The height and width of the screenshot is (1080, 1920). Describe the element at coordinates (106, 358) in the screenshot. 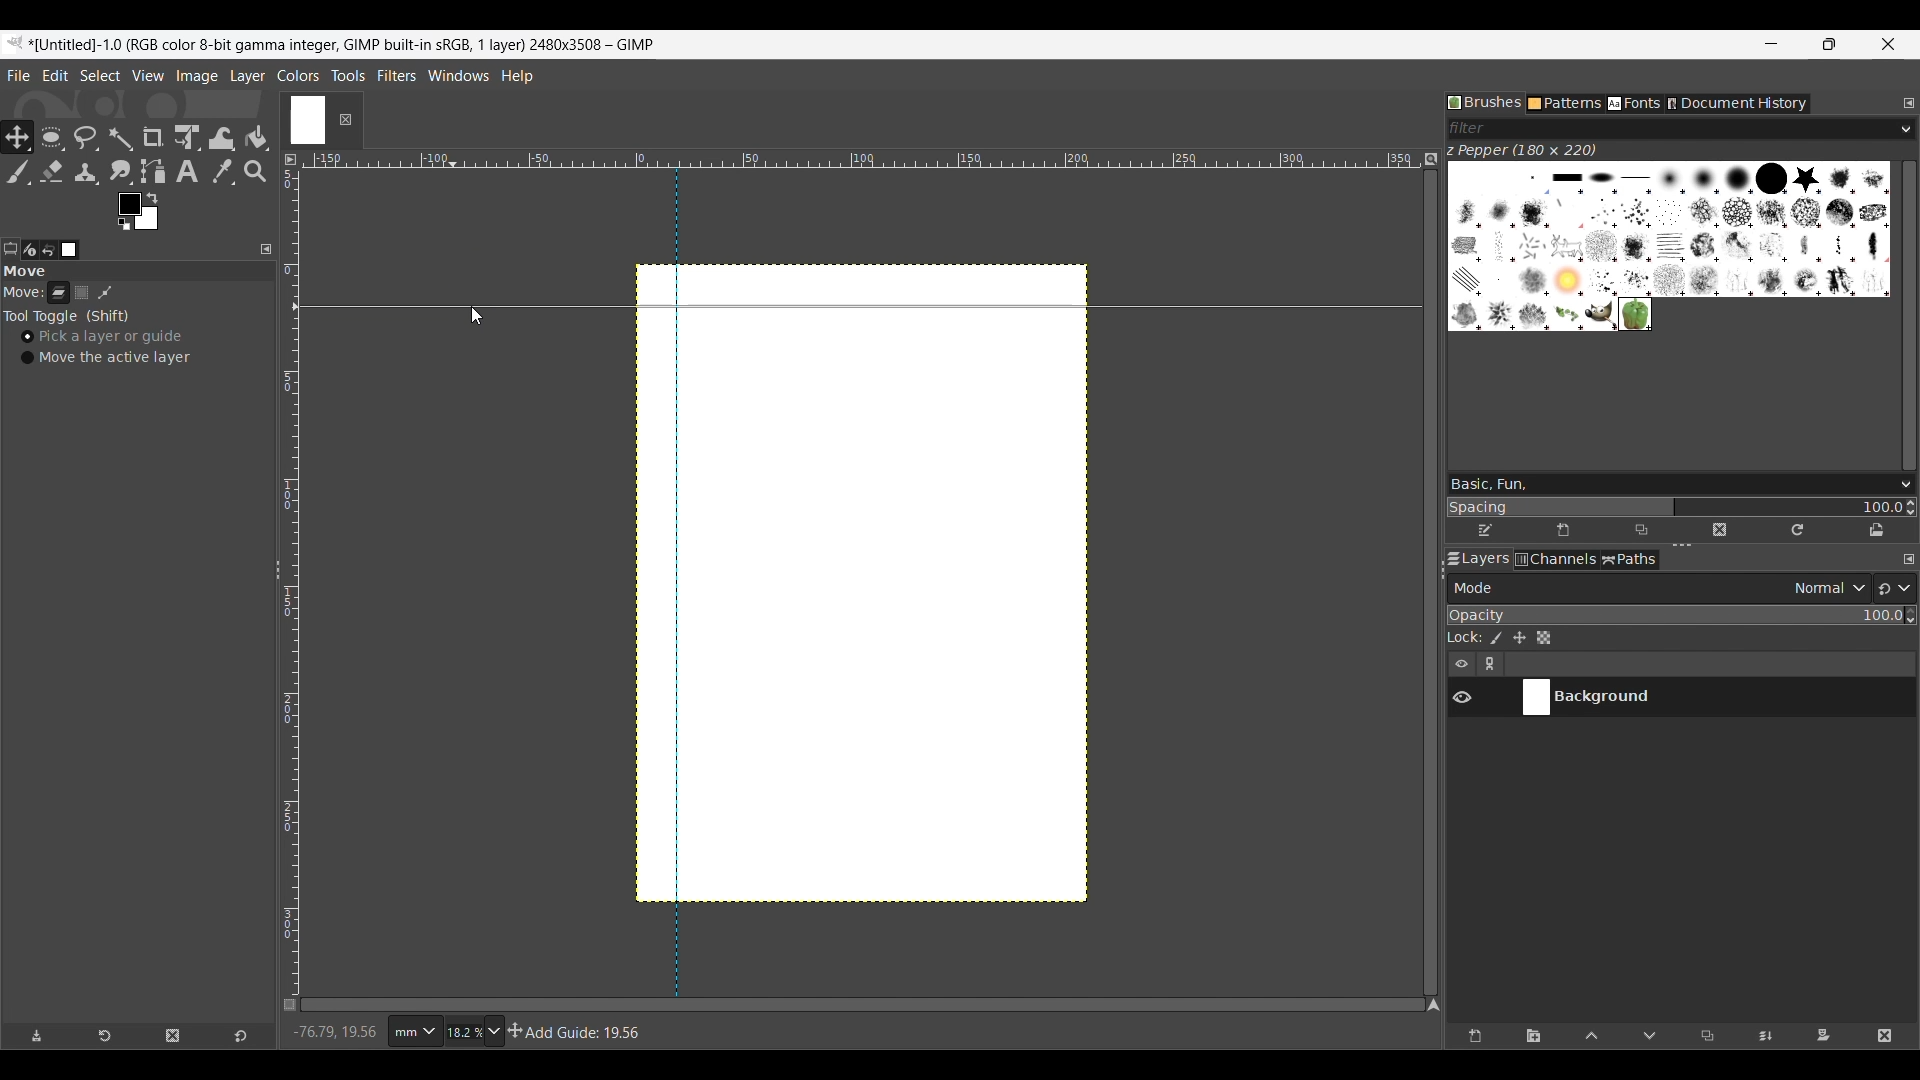

I see `Move the active layer toggle` at that location.